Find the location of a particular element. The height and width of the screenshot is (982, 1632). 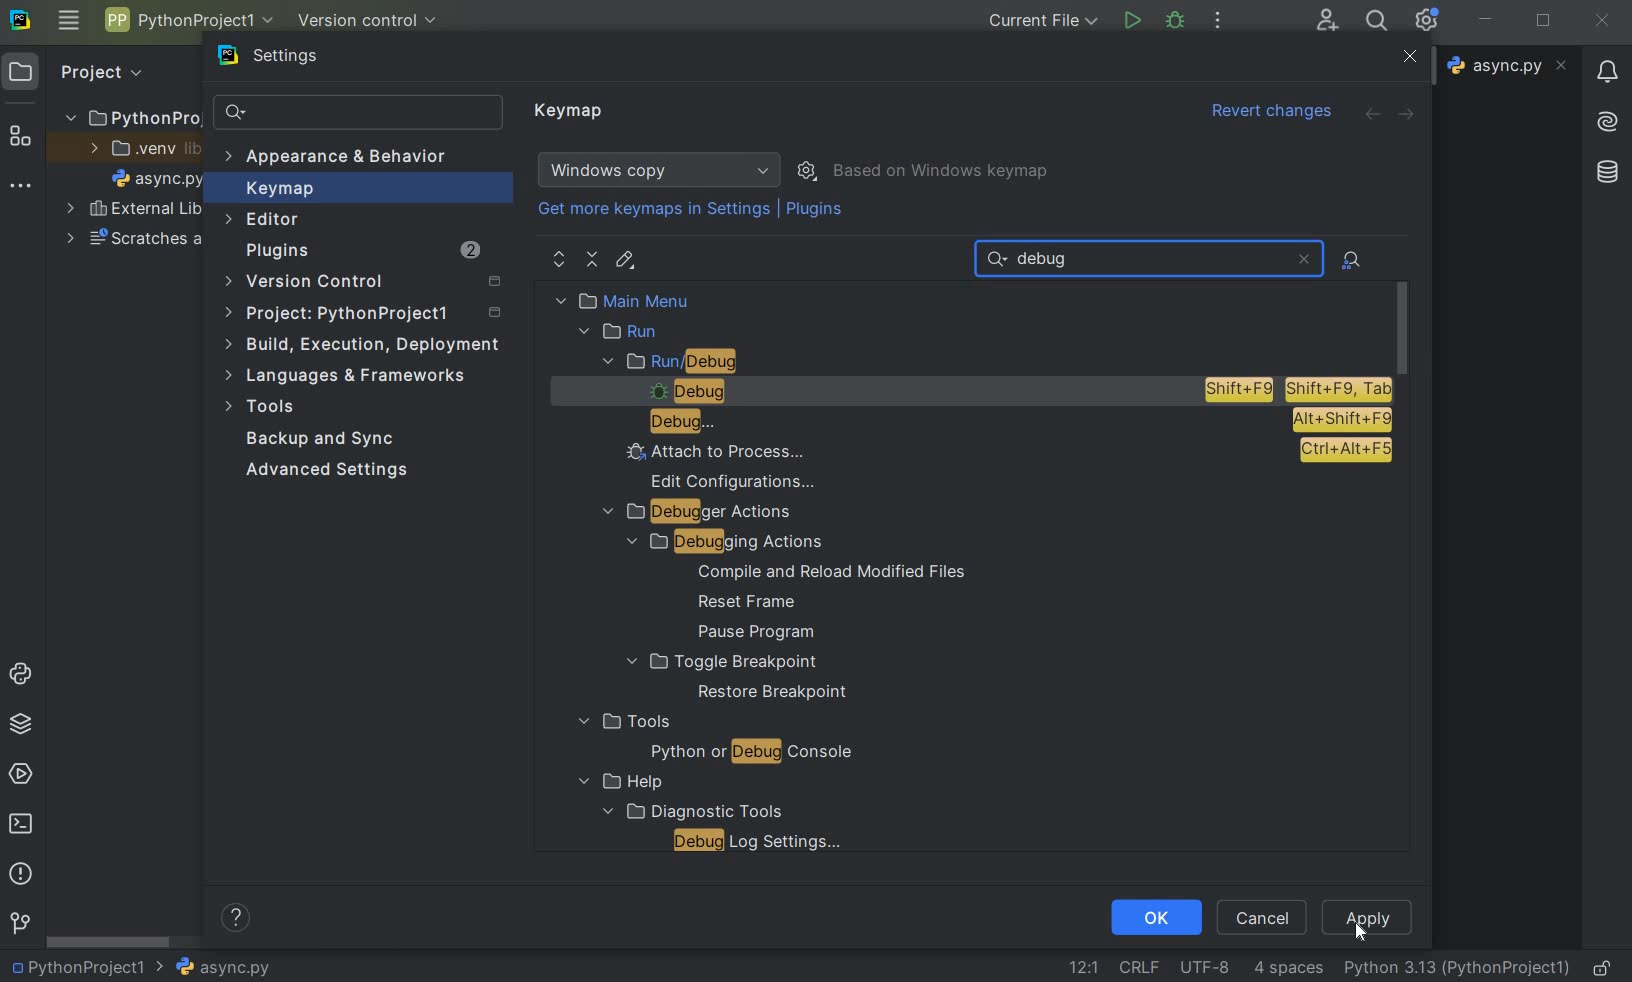

text is located at coordinates (1050, 260).